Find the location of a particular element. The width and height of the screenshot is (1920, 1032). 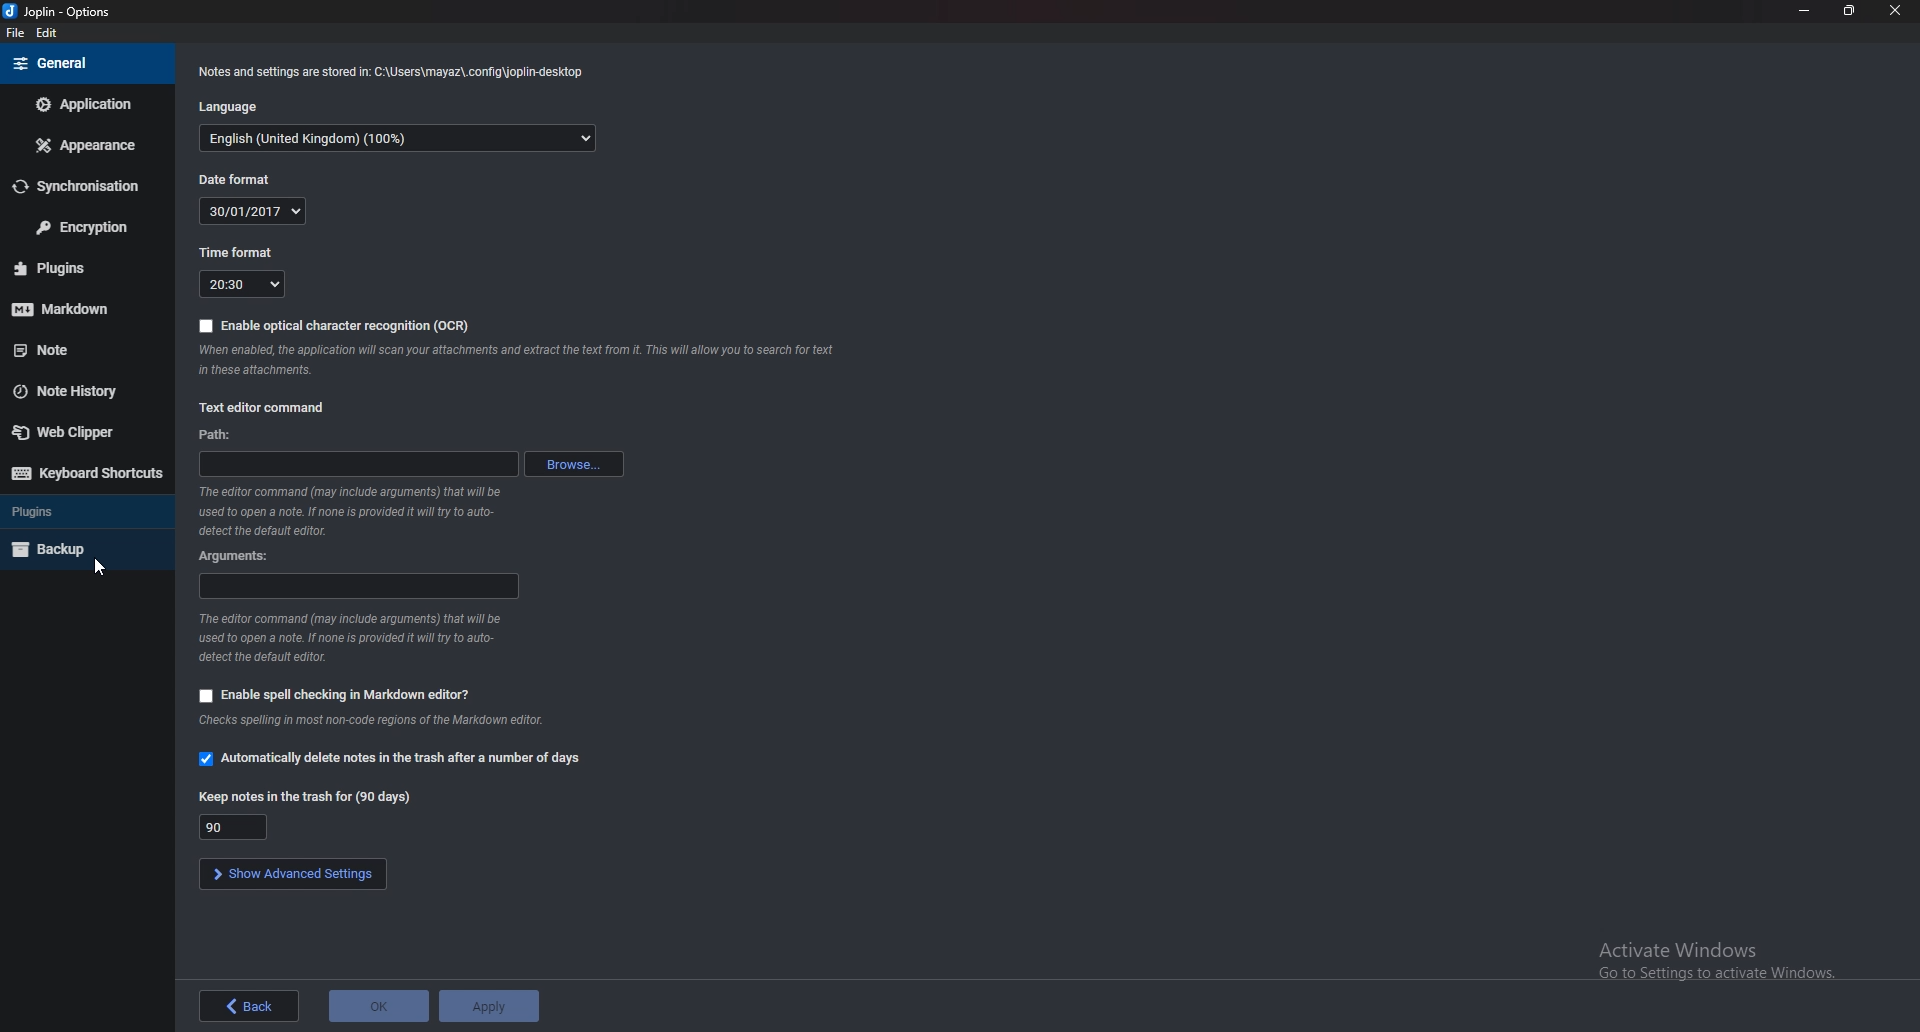

Time format is located at coordinates (236, 252).